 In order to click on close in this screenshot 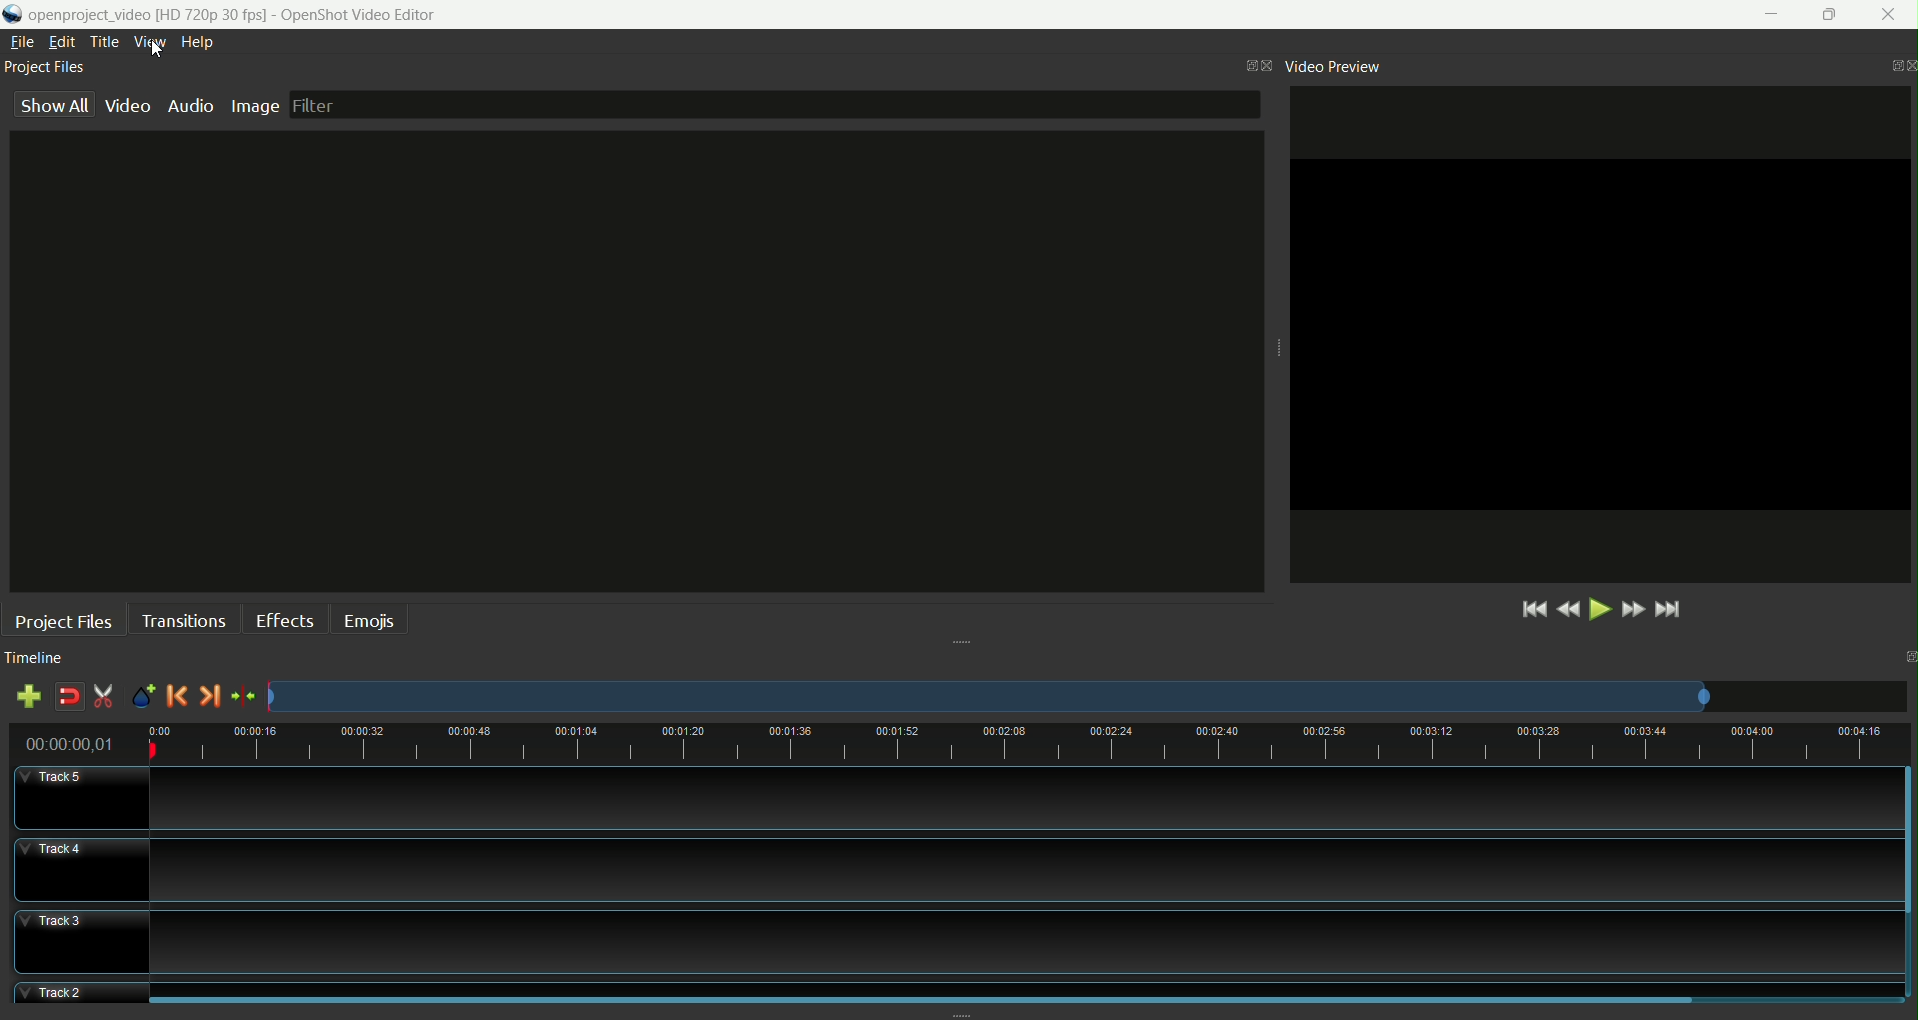, I will do `click(1890, 16)`.